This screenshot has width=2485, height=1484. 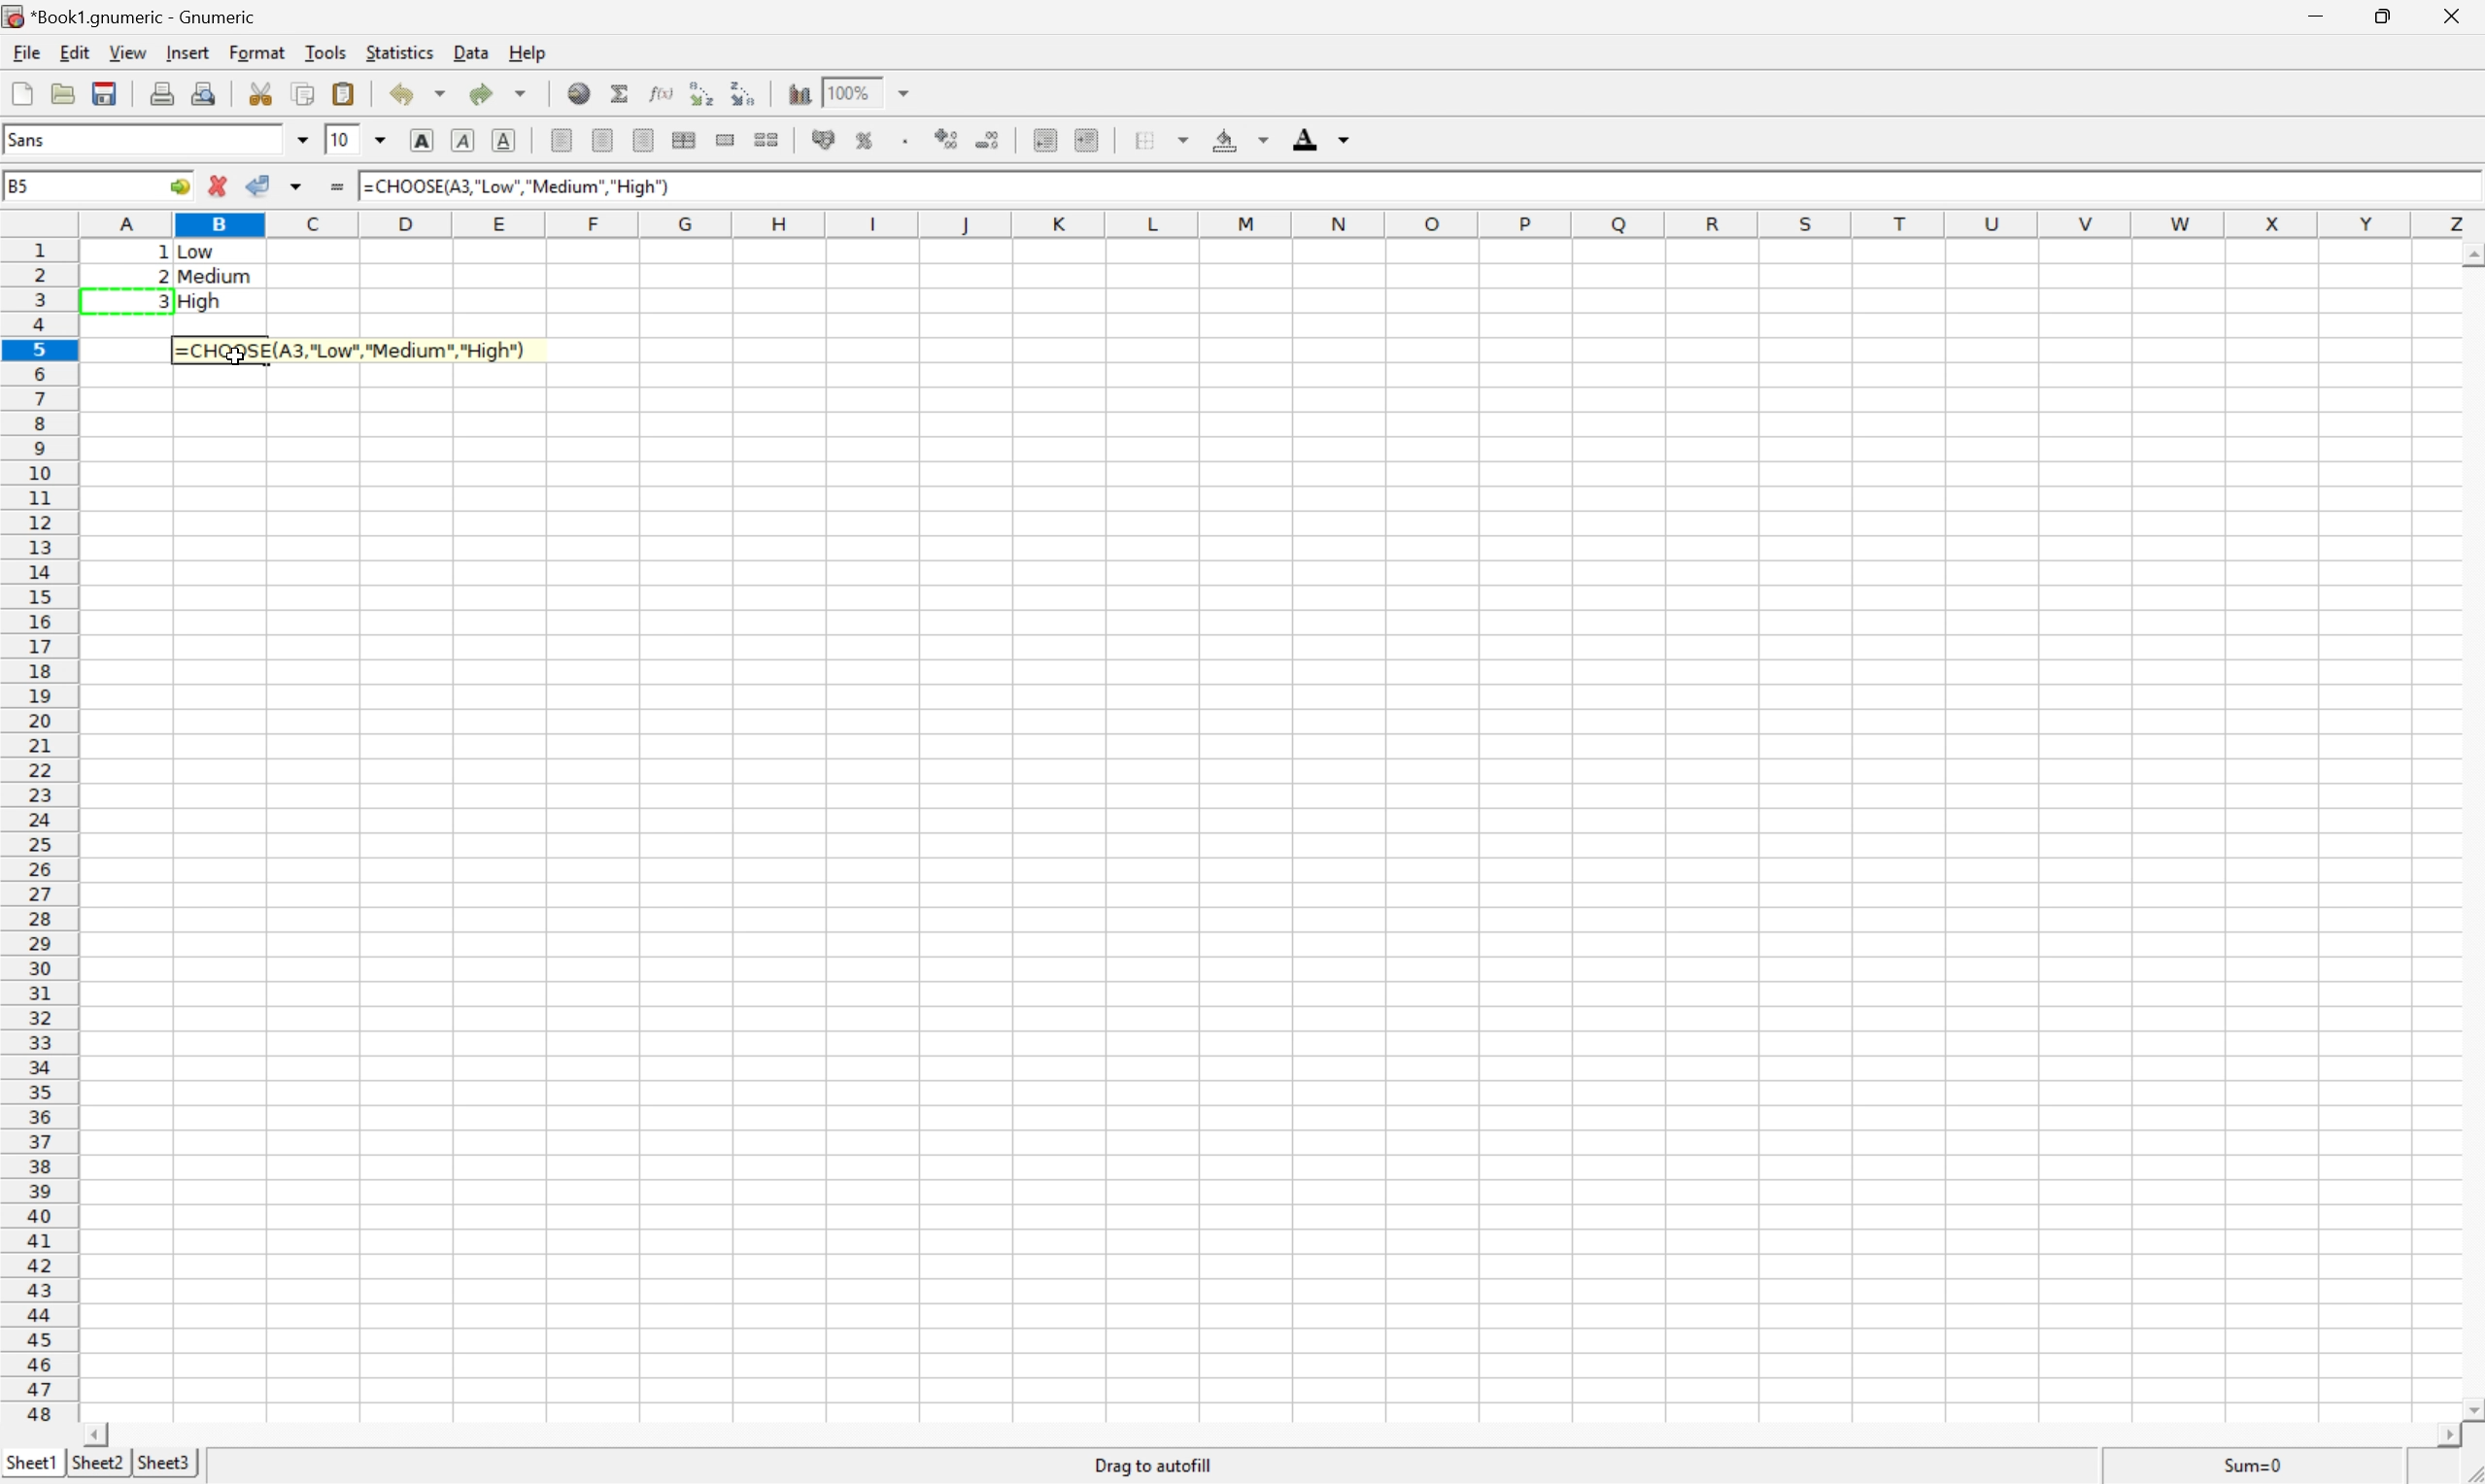 What do you see at coordinates (604, 137) in the screenshot?
I see `Center horizontally` at bounding box center [604, 137].